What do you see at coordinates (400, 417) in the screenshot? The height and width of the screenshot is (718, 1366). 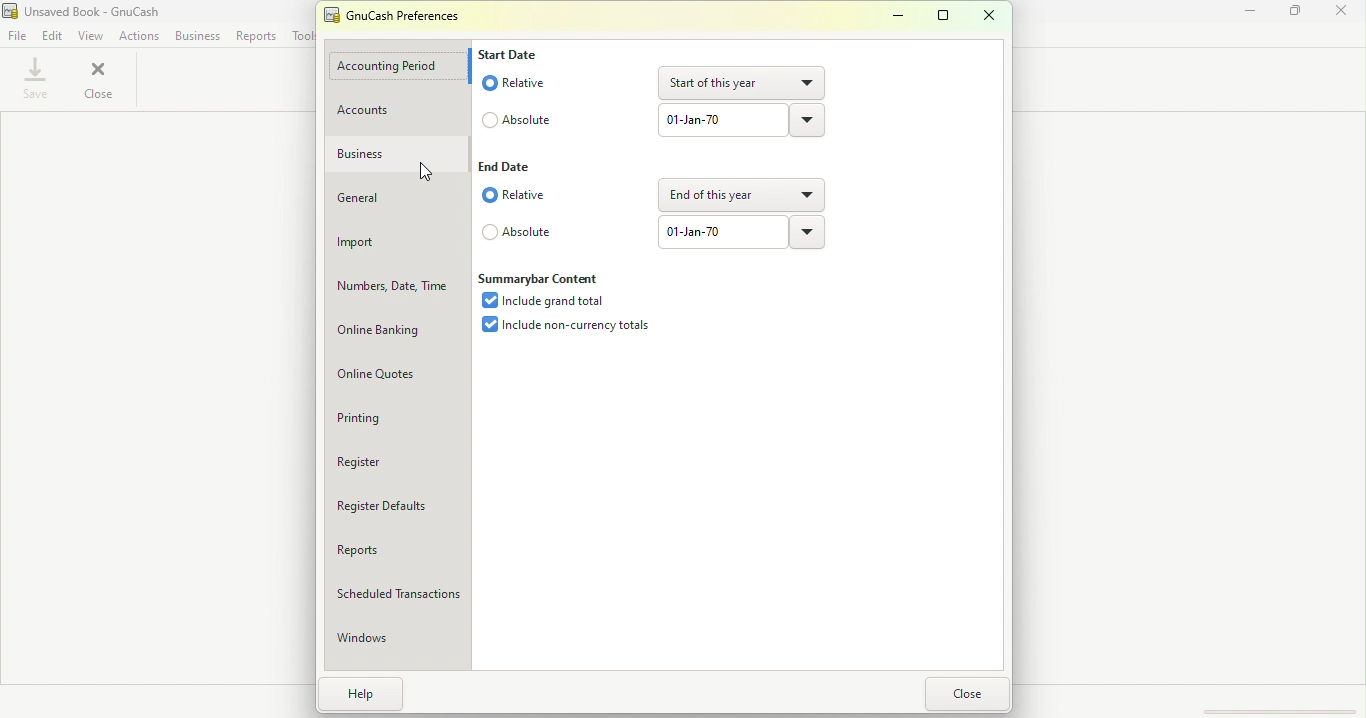 I see `Printing` at bounding box center [400, 417].